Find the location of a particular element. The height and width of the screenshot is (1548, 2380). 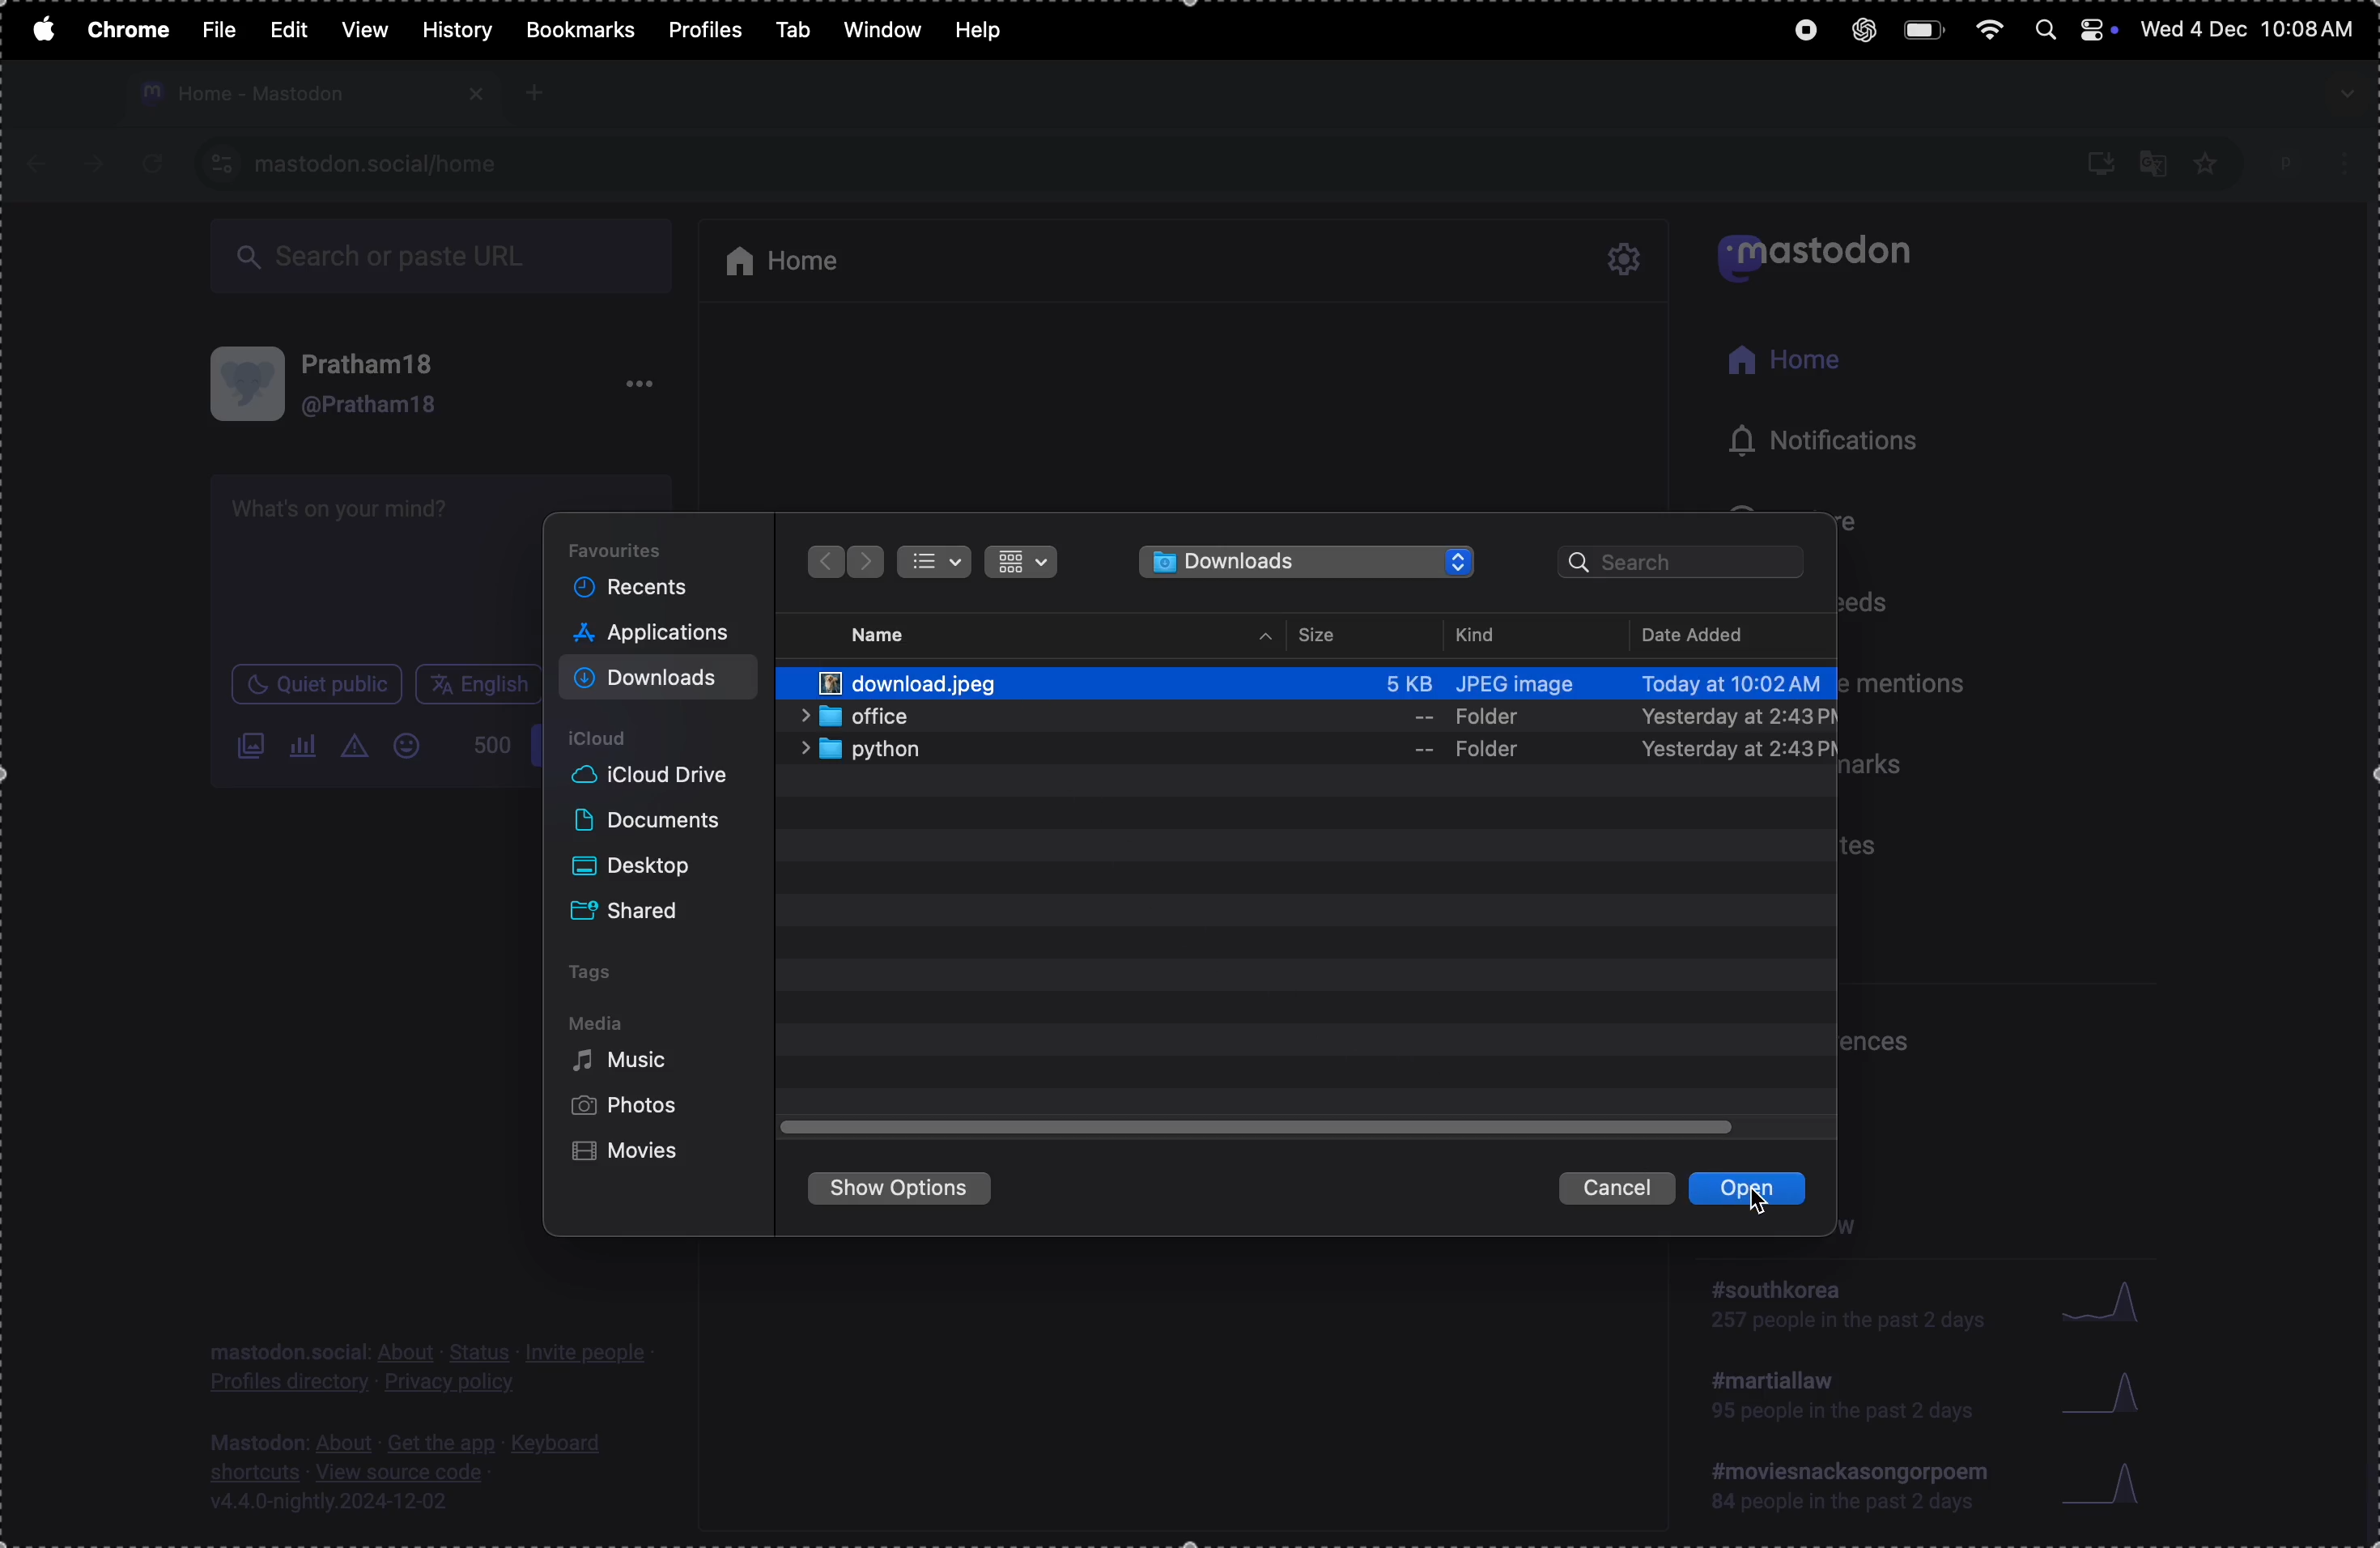

option is located at coordinates (640, 388).